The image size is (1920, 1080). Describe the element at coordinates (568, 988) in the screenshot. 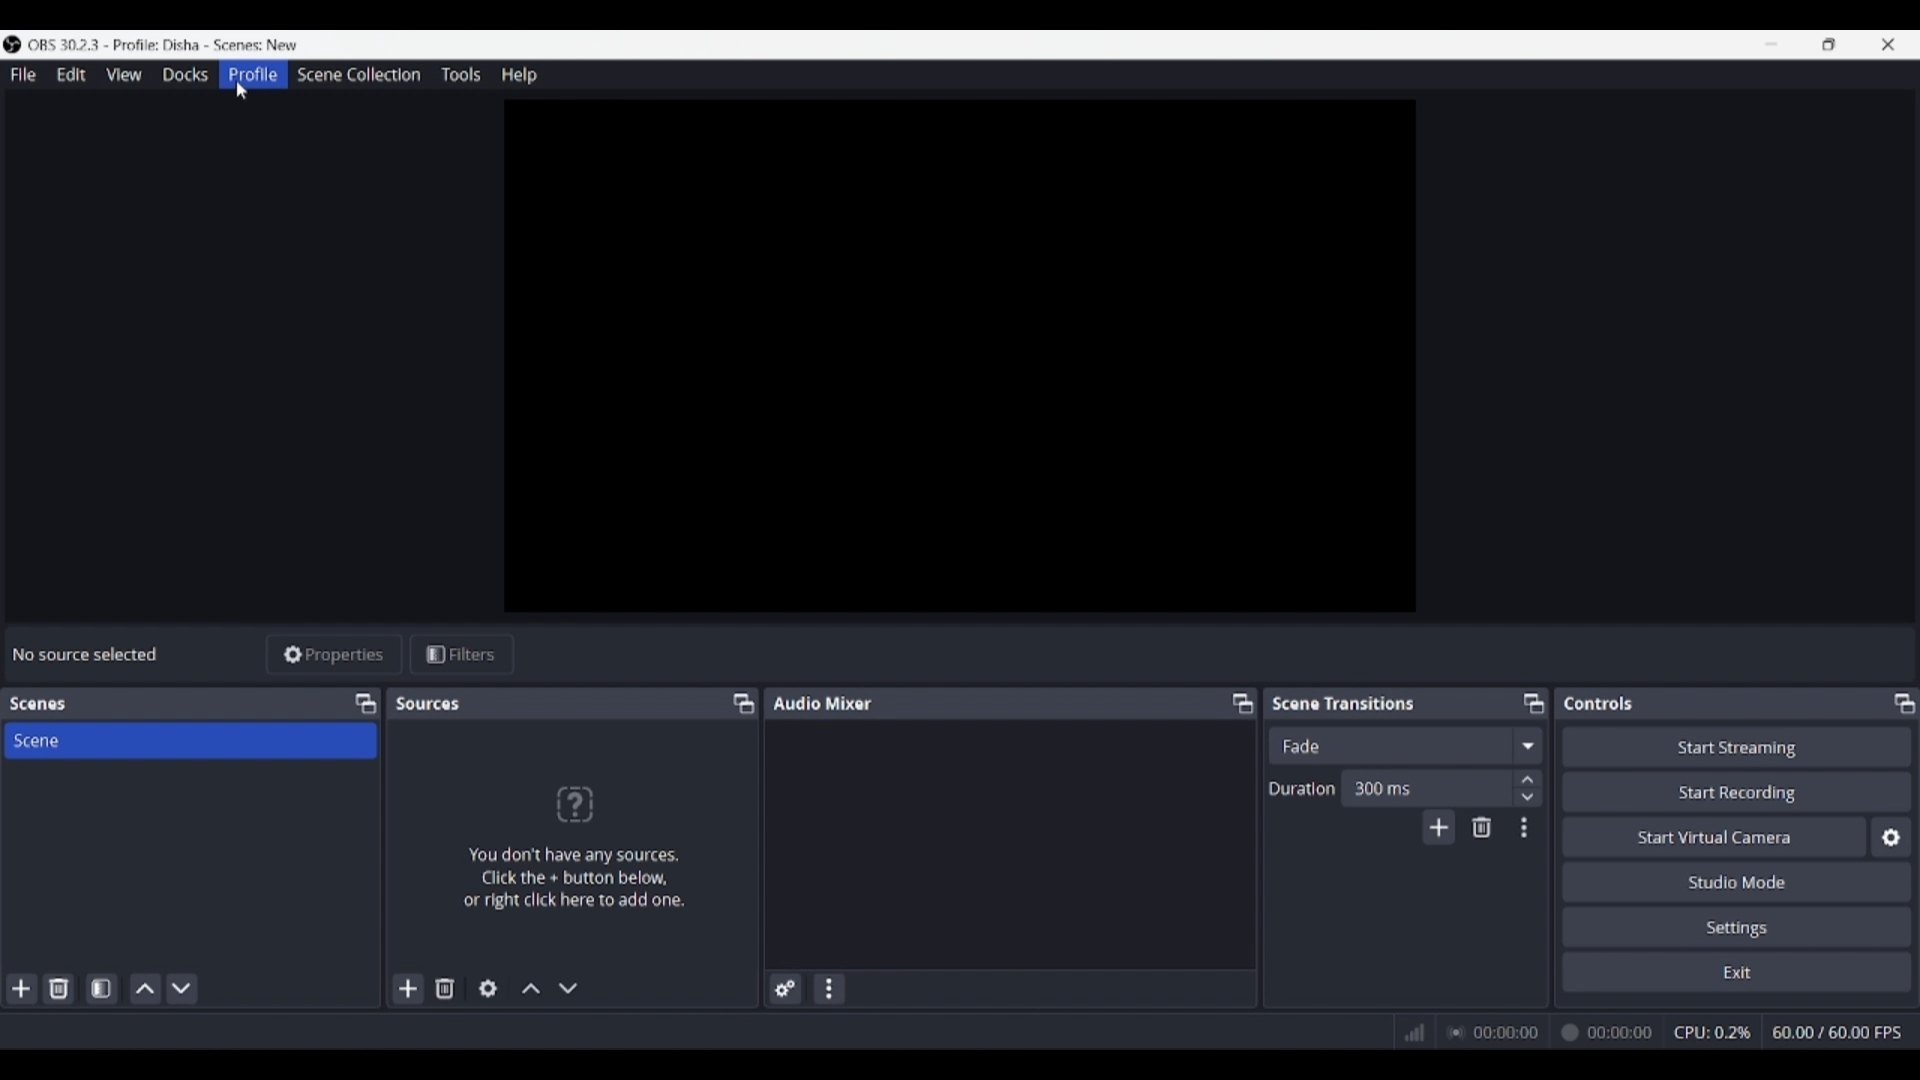

I see `Move source down` at that location.